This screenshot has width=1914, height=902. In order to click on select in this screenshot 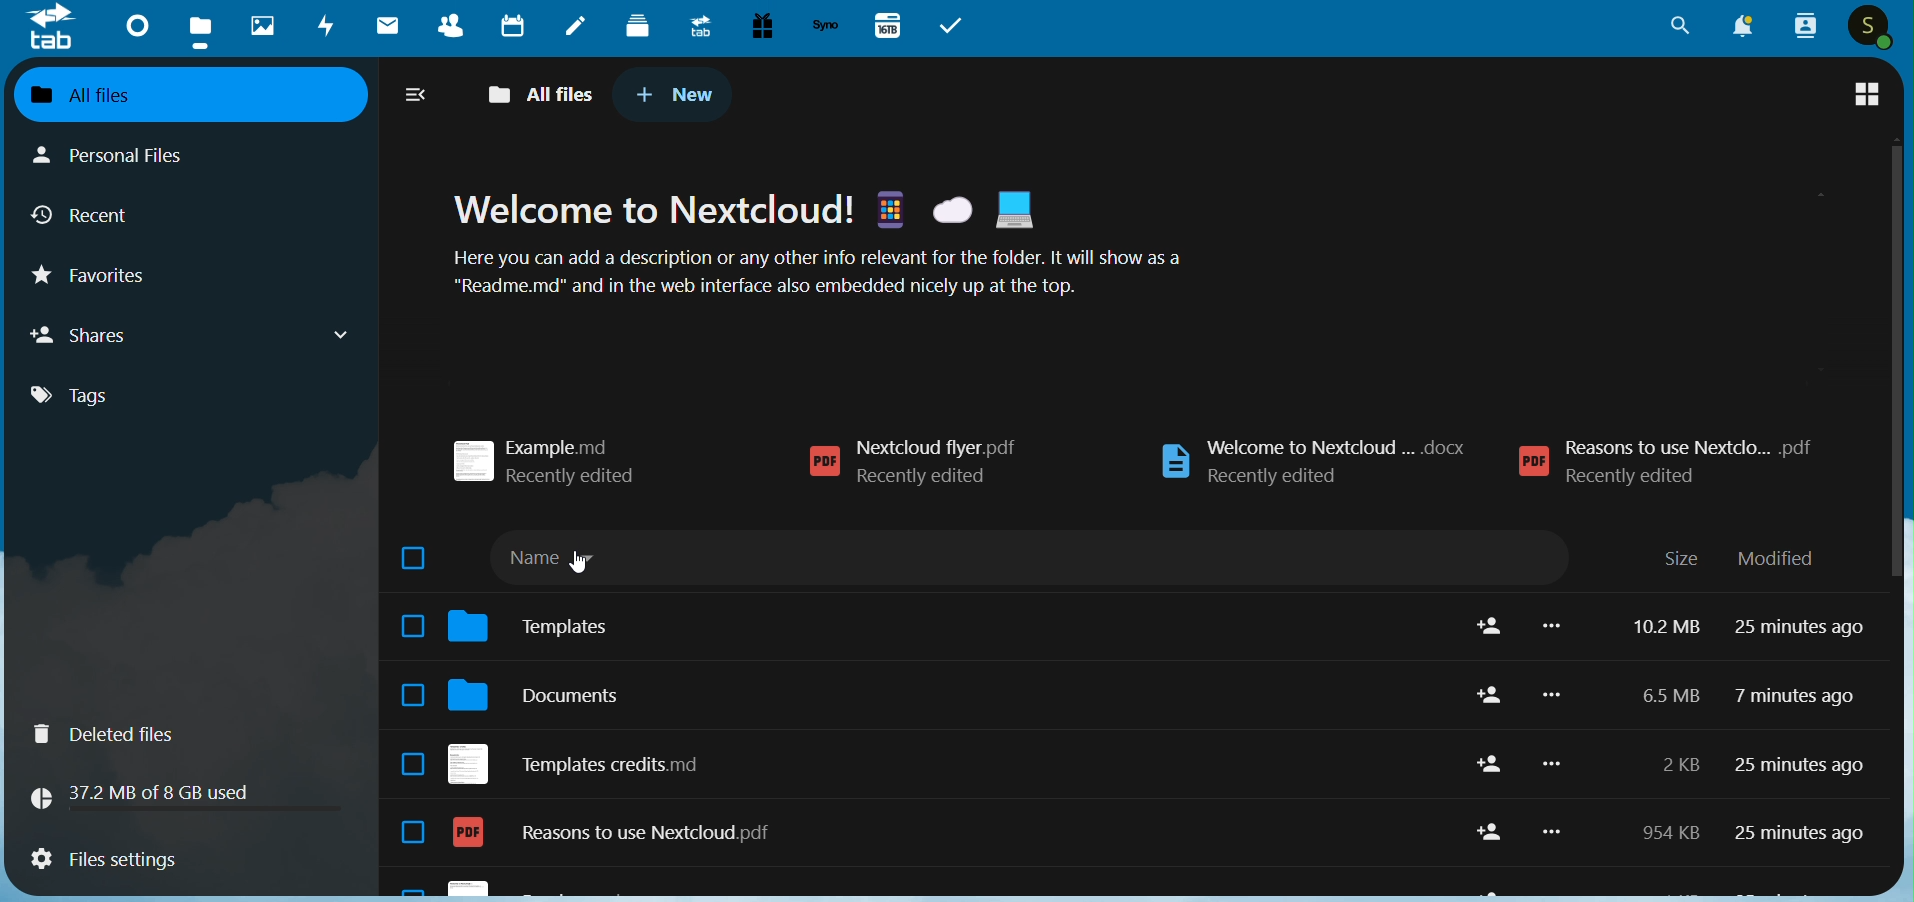, I will do `click(405, 702)`.